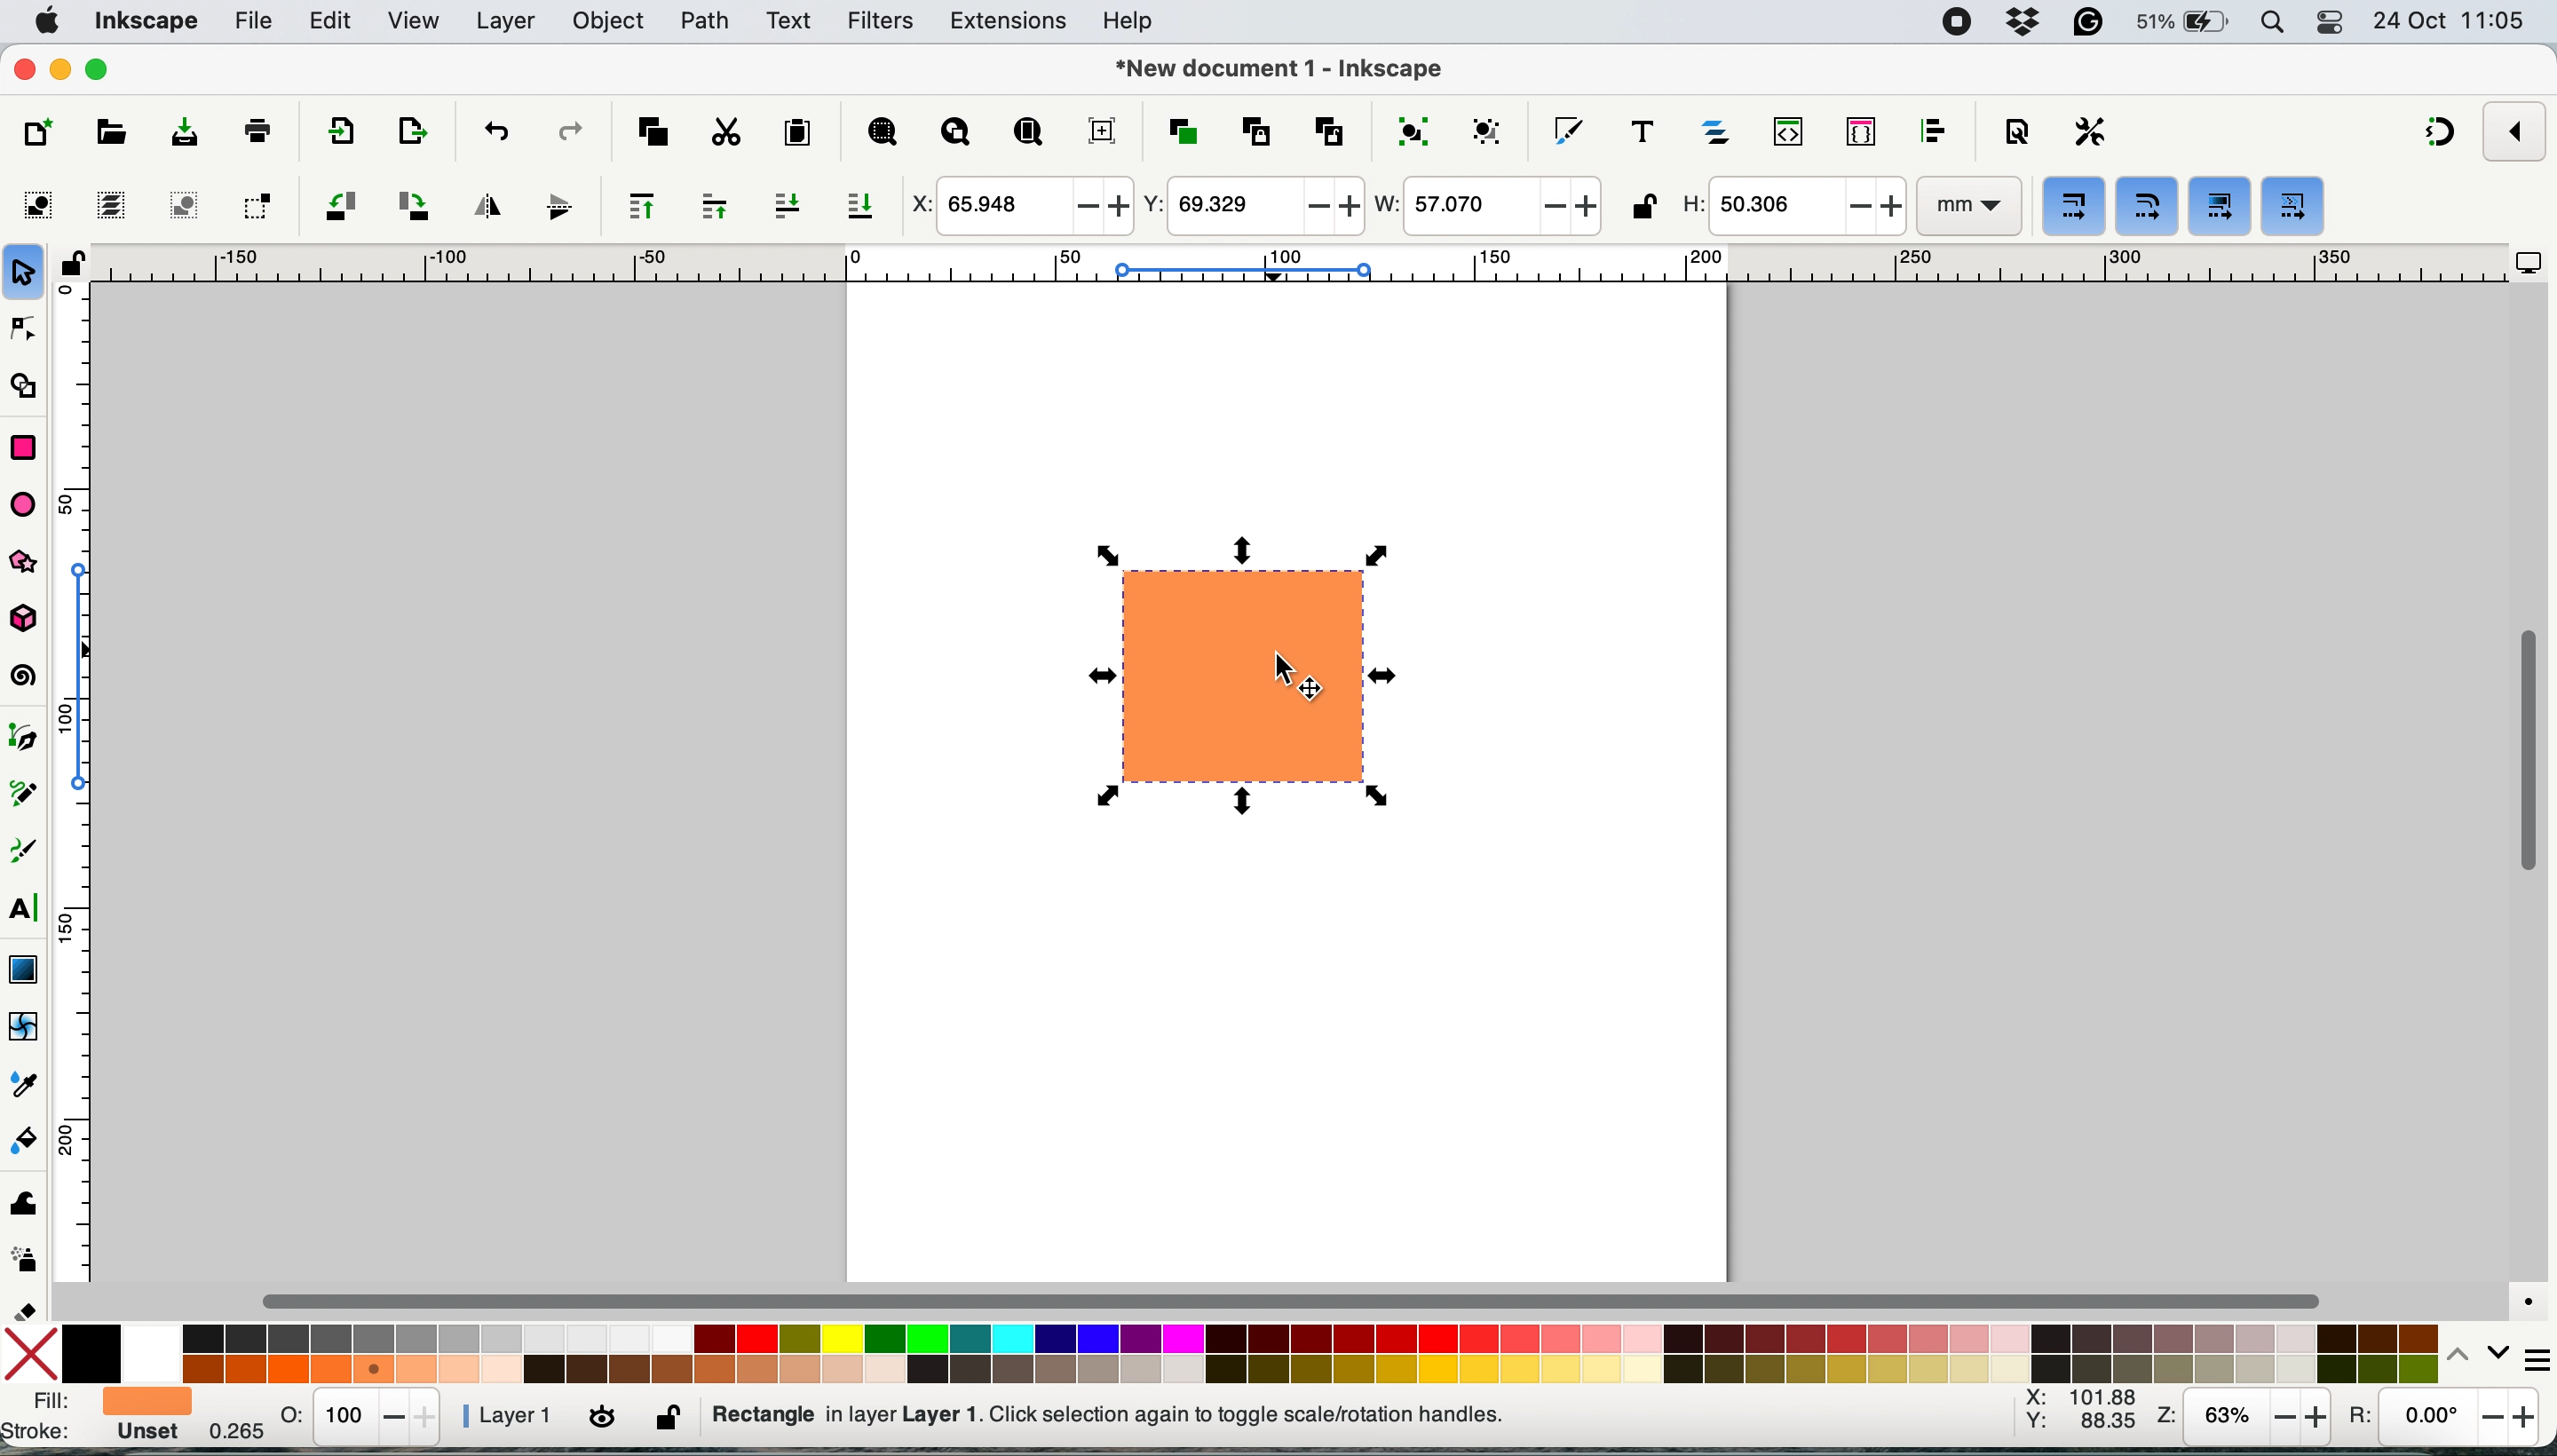  What do you see at coordinates (1862, 130) in the screenshot?
I see `selectors and css` at bounding box center [1862, 130].